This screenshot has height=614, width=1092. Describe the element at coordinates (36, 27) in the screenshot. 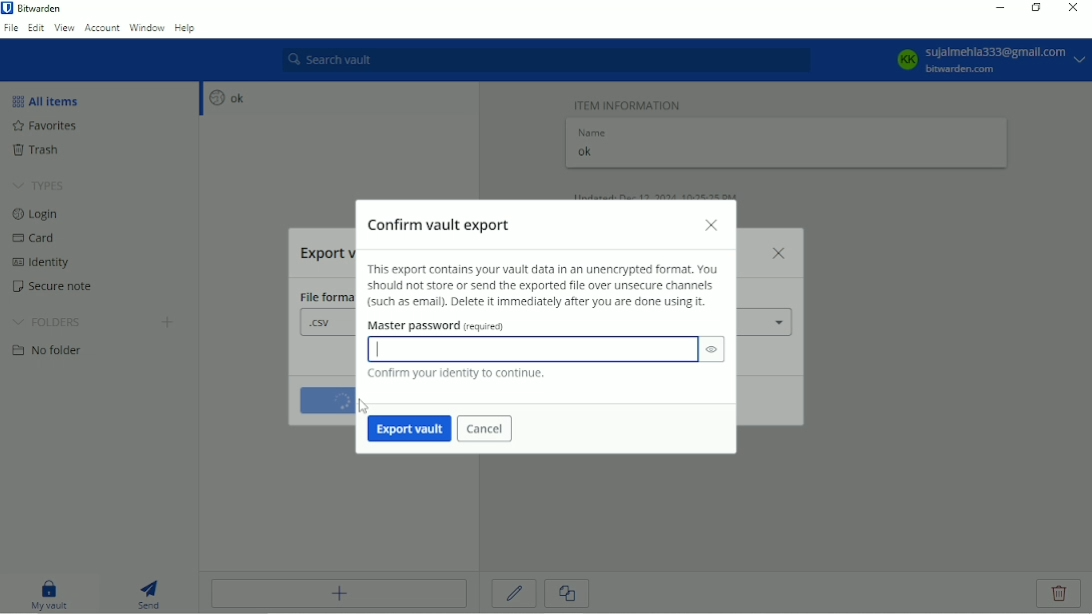

I see `Edit` at that location.